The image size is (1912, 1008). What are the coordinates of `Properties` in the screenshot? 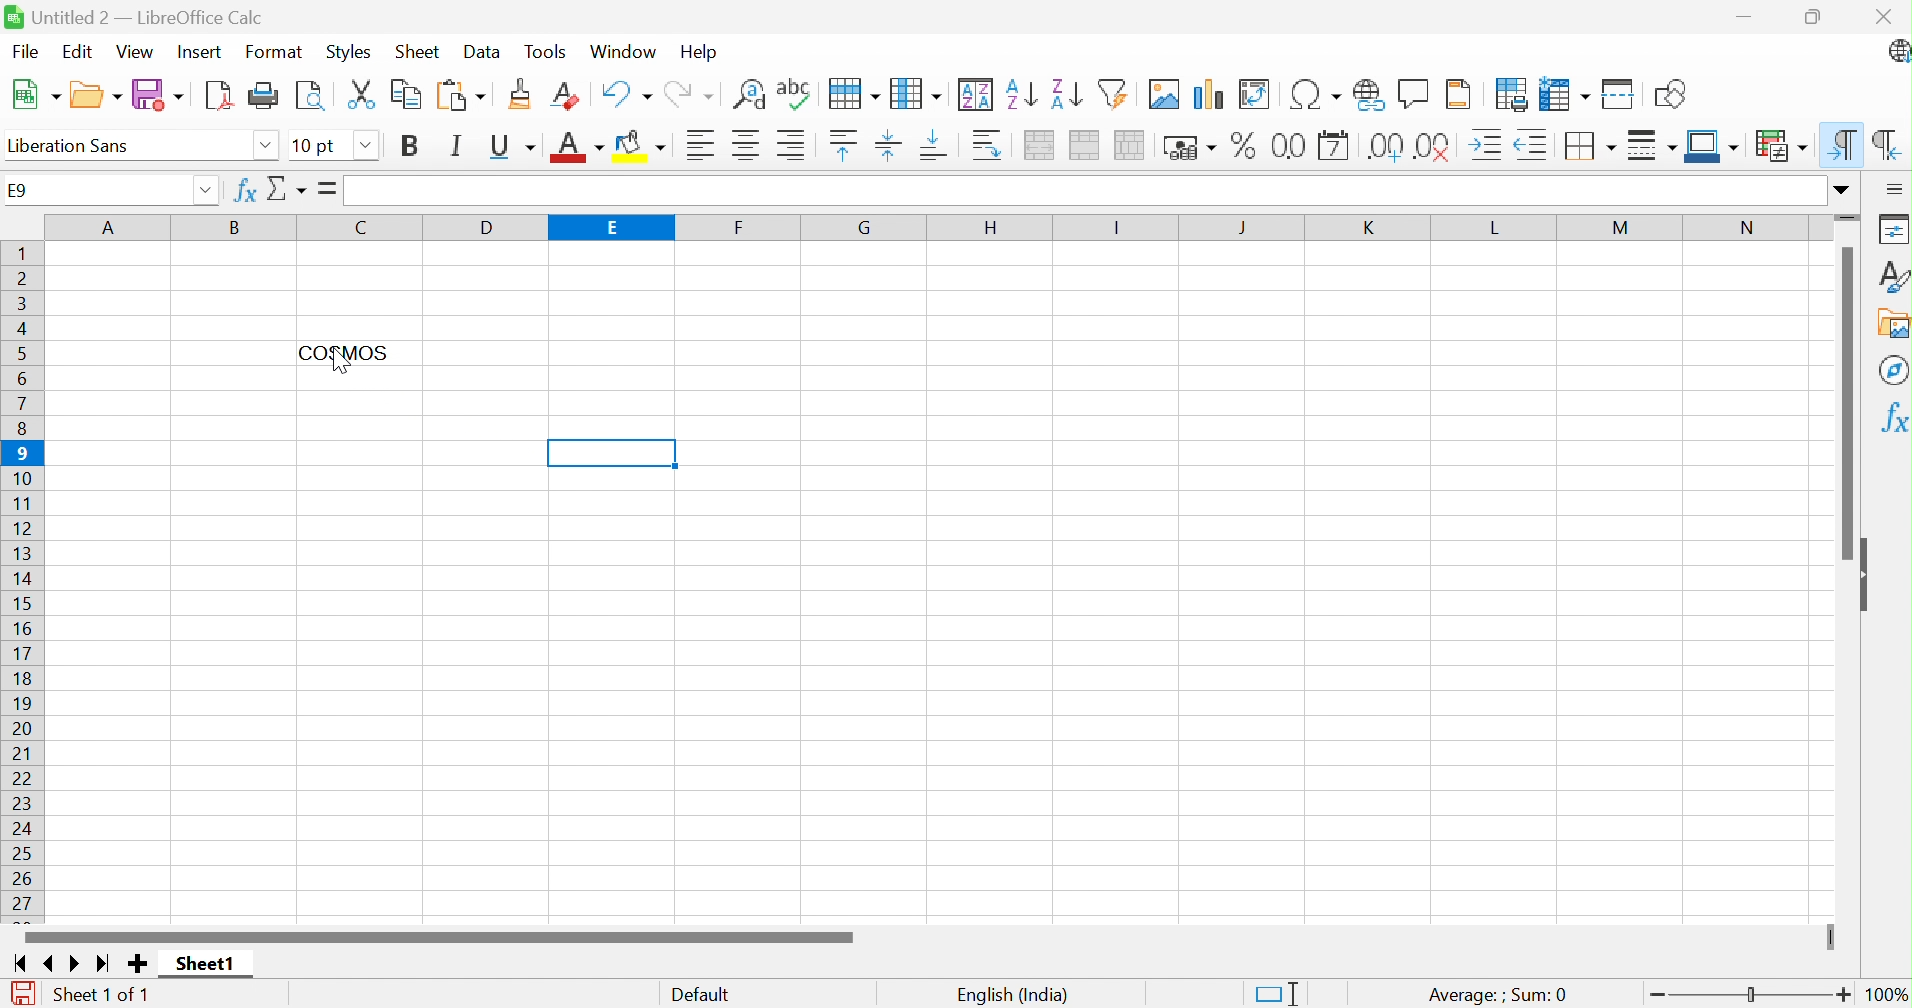 It's located at (1895, 227).